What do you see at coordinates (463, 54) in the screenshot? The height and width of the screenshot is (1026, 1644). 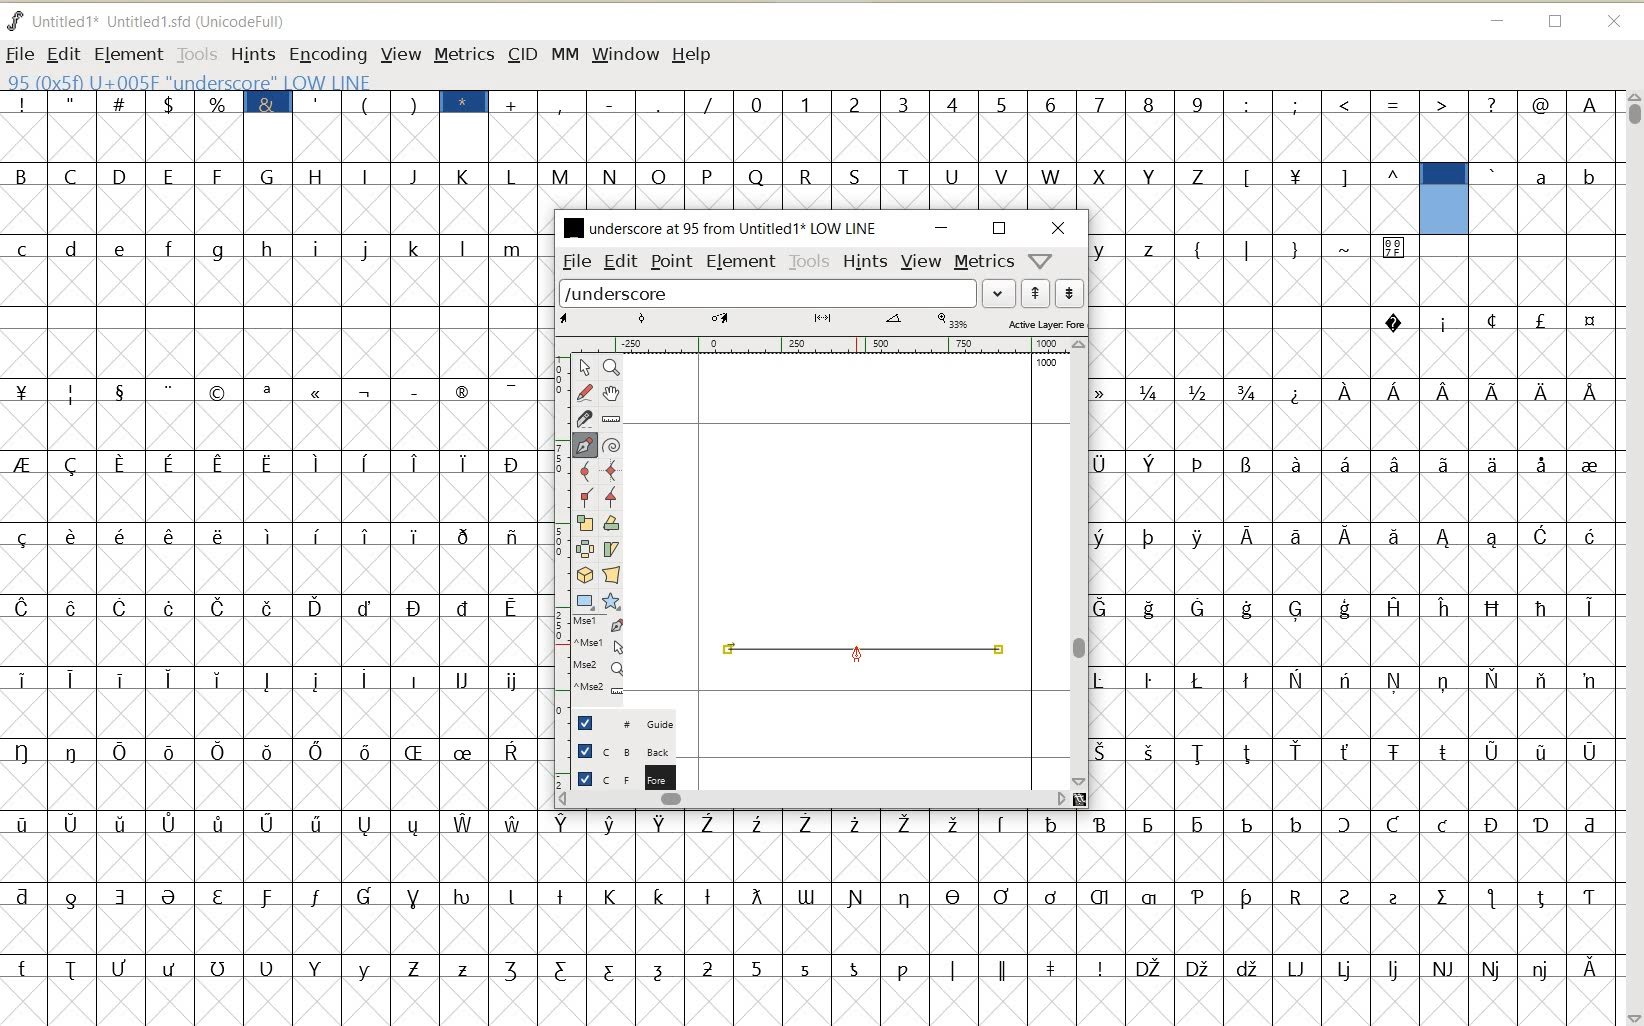 I see `METRICS` at bounding box center [463, 54].